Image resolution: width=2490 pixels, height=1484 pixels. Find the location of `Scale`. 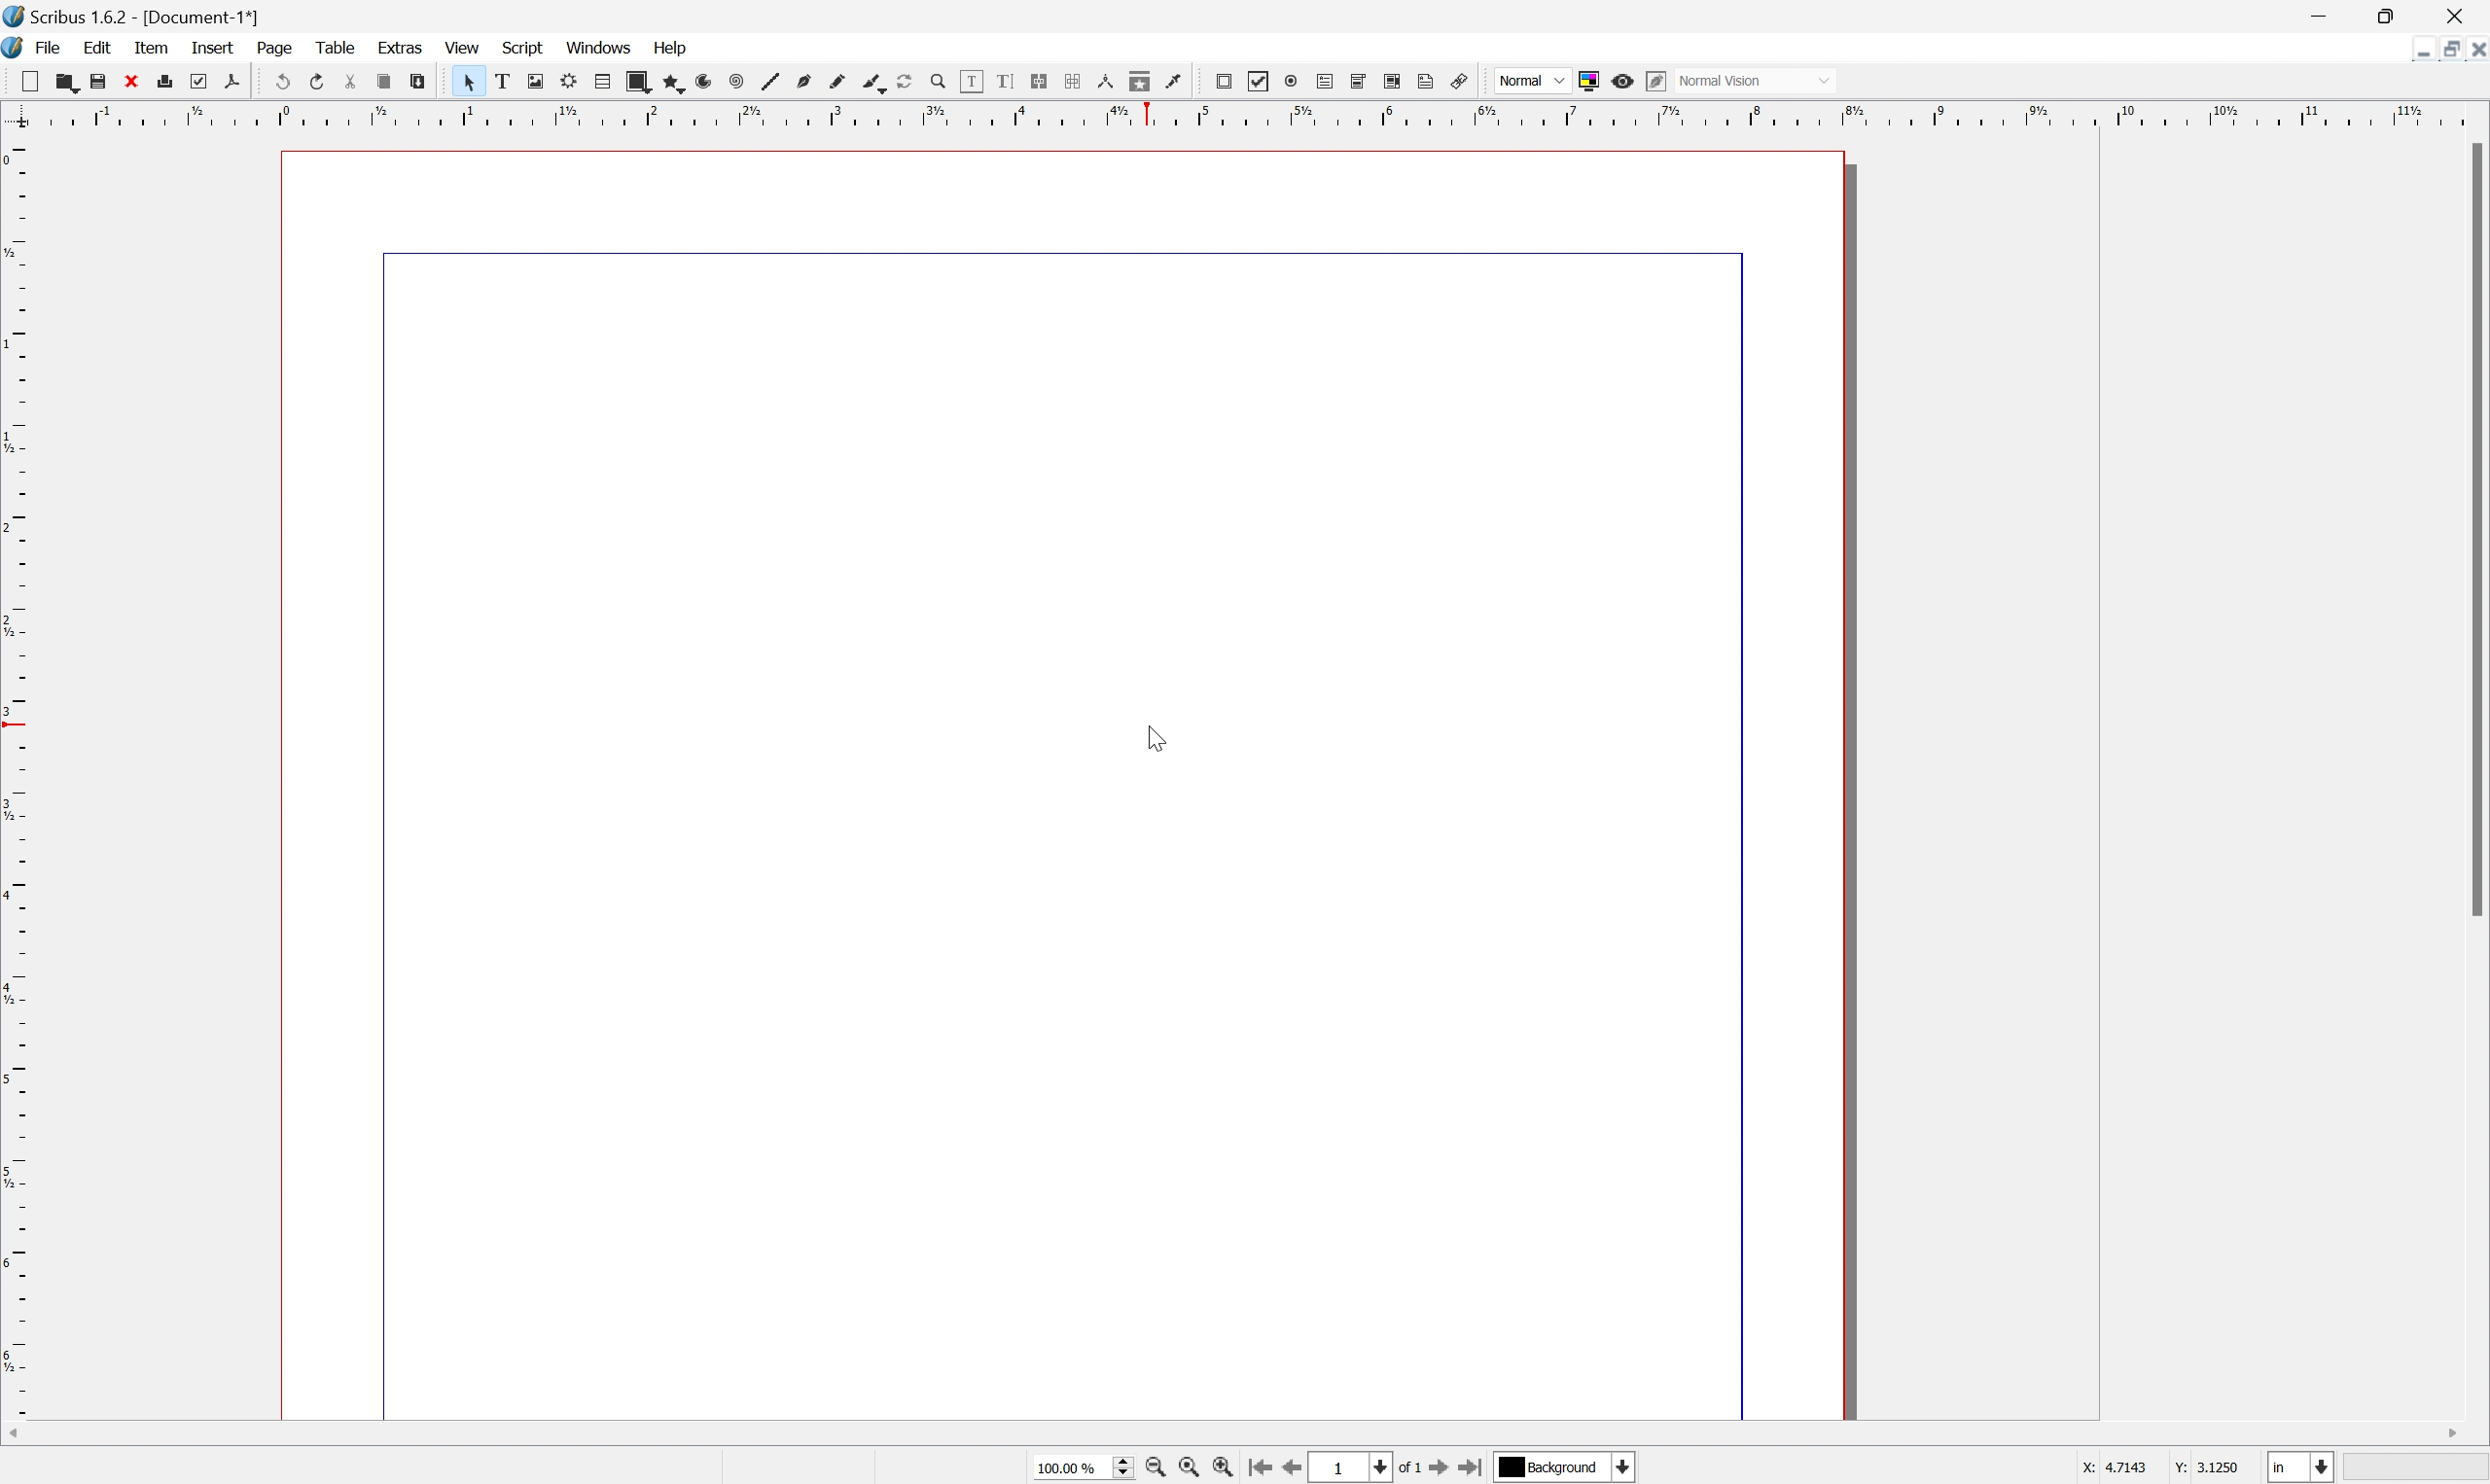

Scale is located at coordinates (1248, 113).